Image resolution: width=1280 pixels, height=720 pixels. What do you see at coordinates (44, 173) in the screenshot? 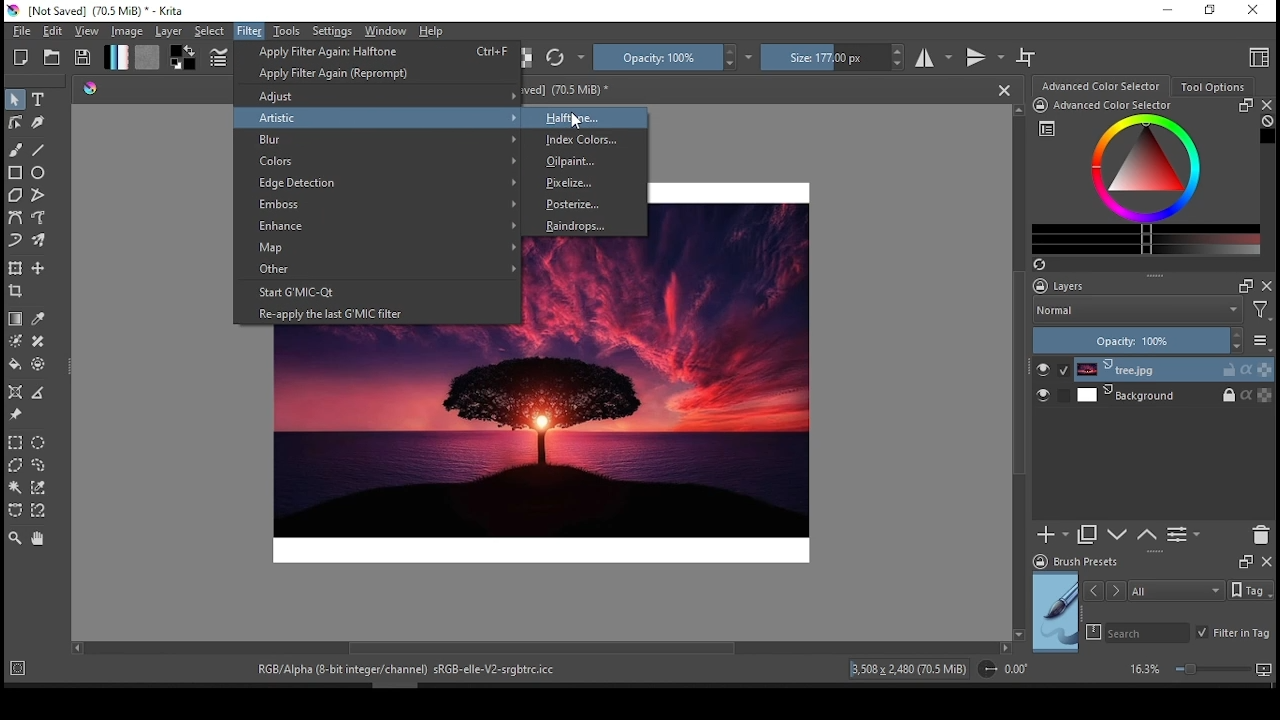
I see `ellipse tool` at bounding box center [44, 173].